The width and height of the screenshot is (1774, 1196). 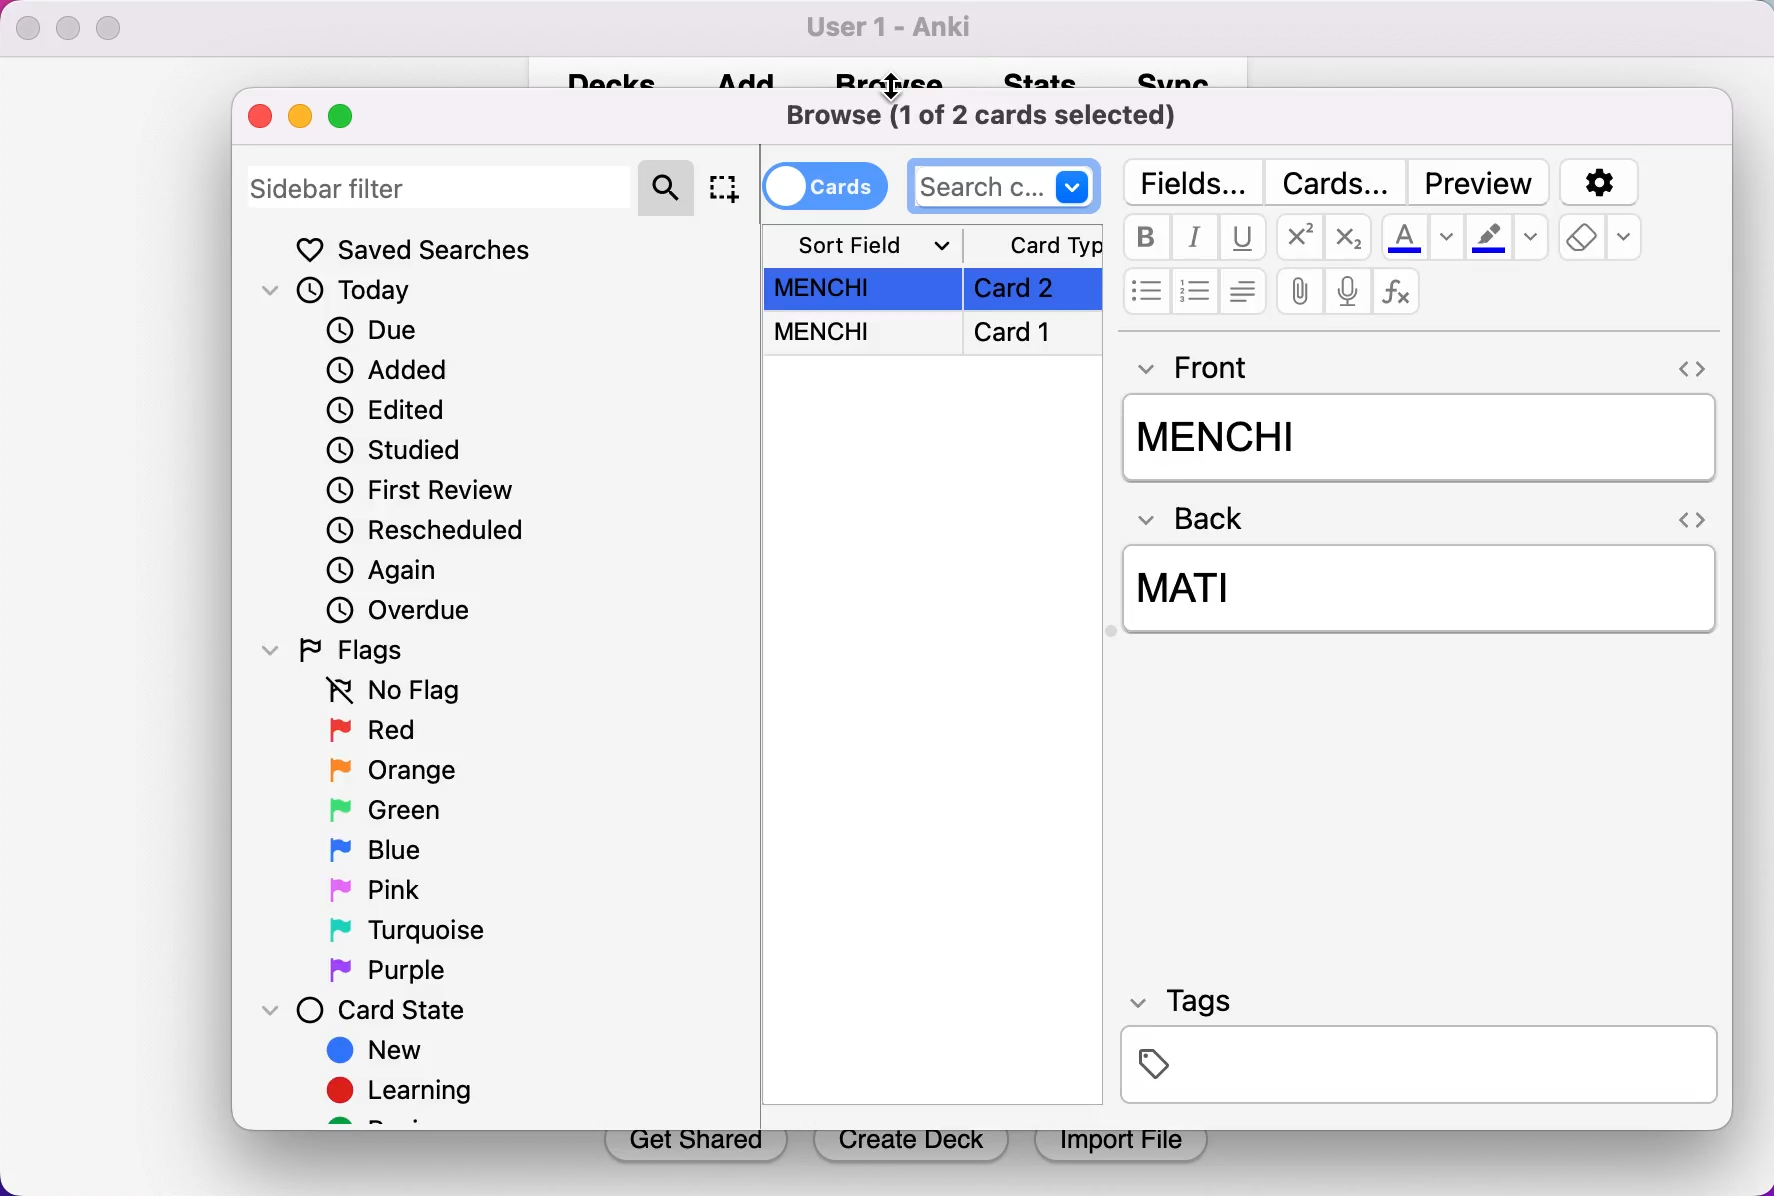 What do you see at coordinates (1423, 593) in the screenshot?
I see `Mati` at bounding box center [1423, 593].